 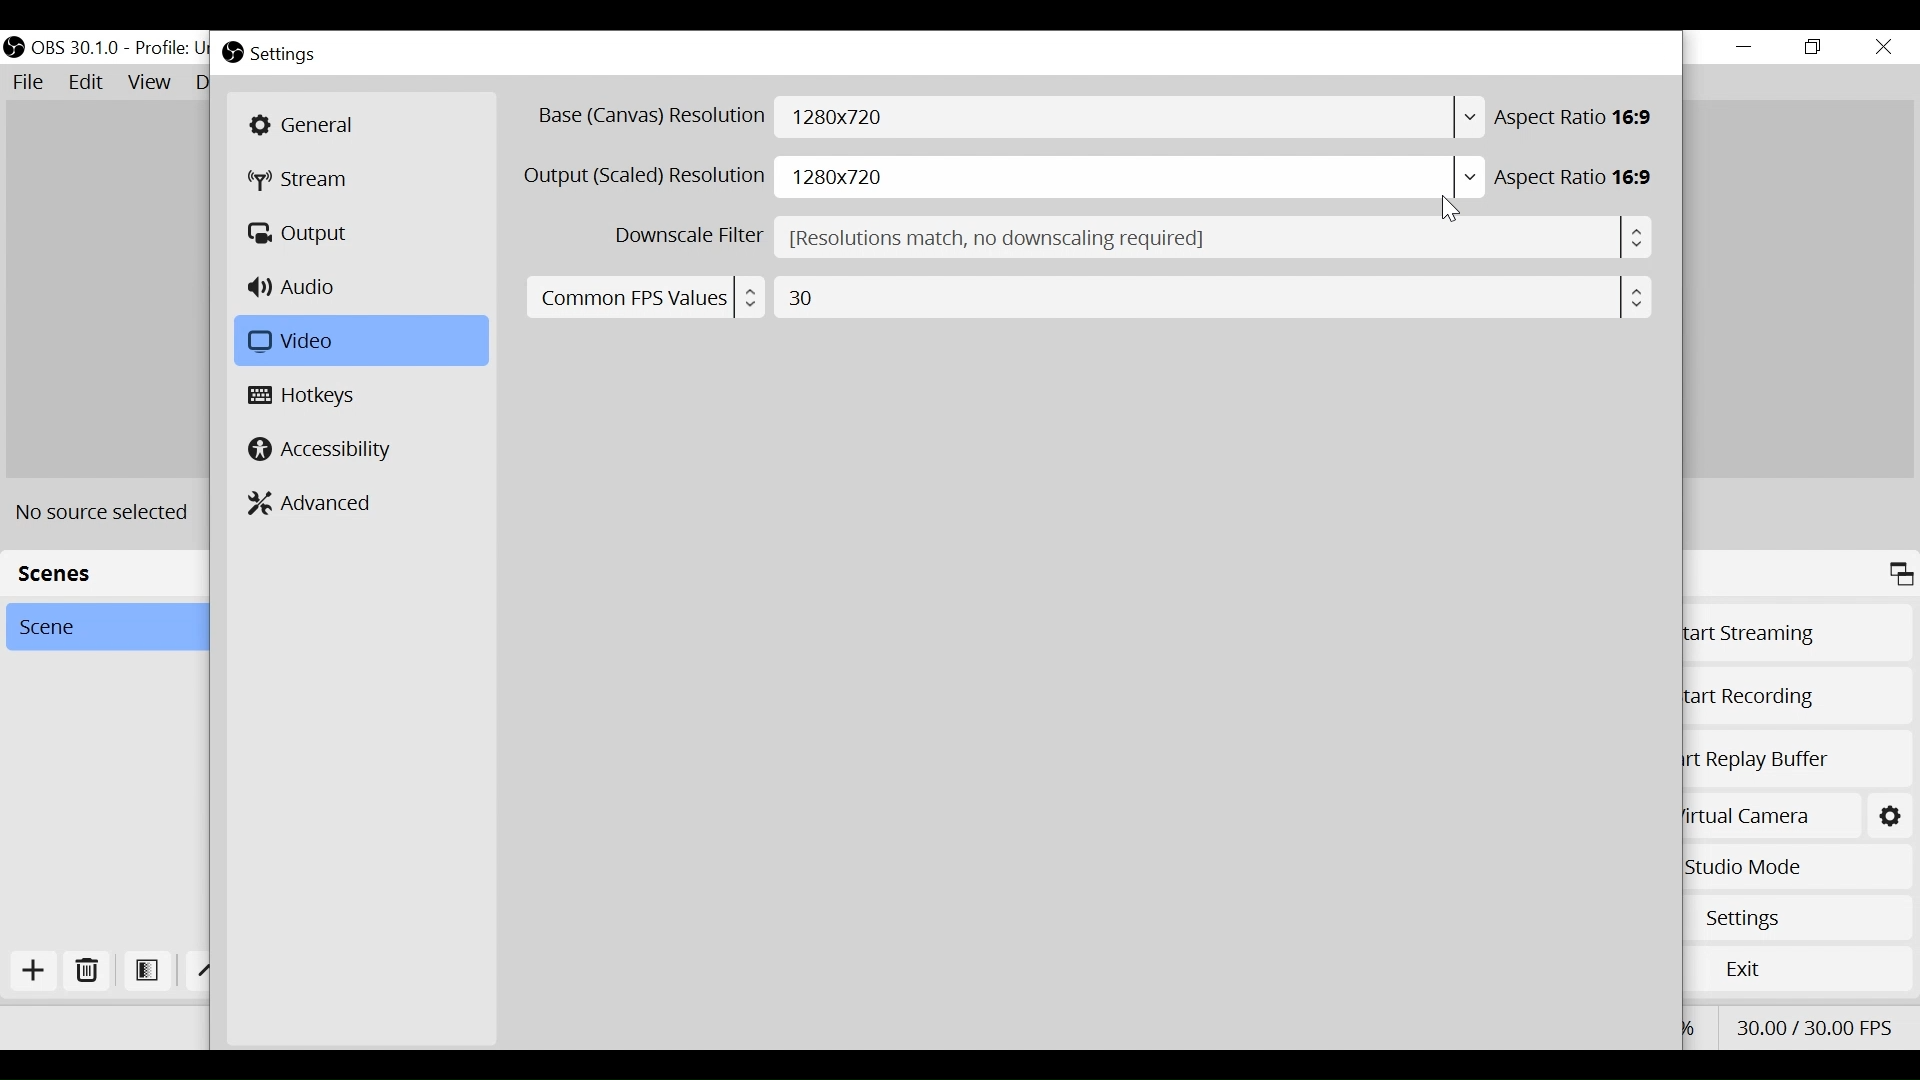 I want to click on Close, so click(x=1657, y=53).